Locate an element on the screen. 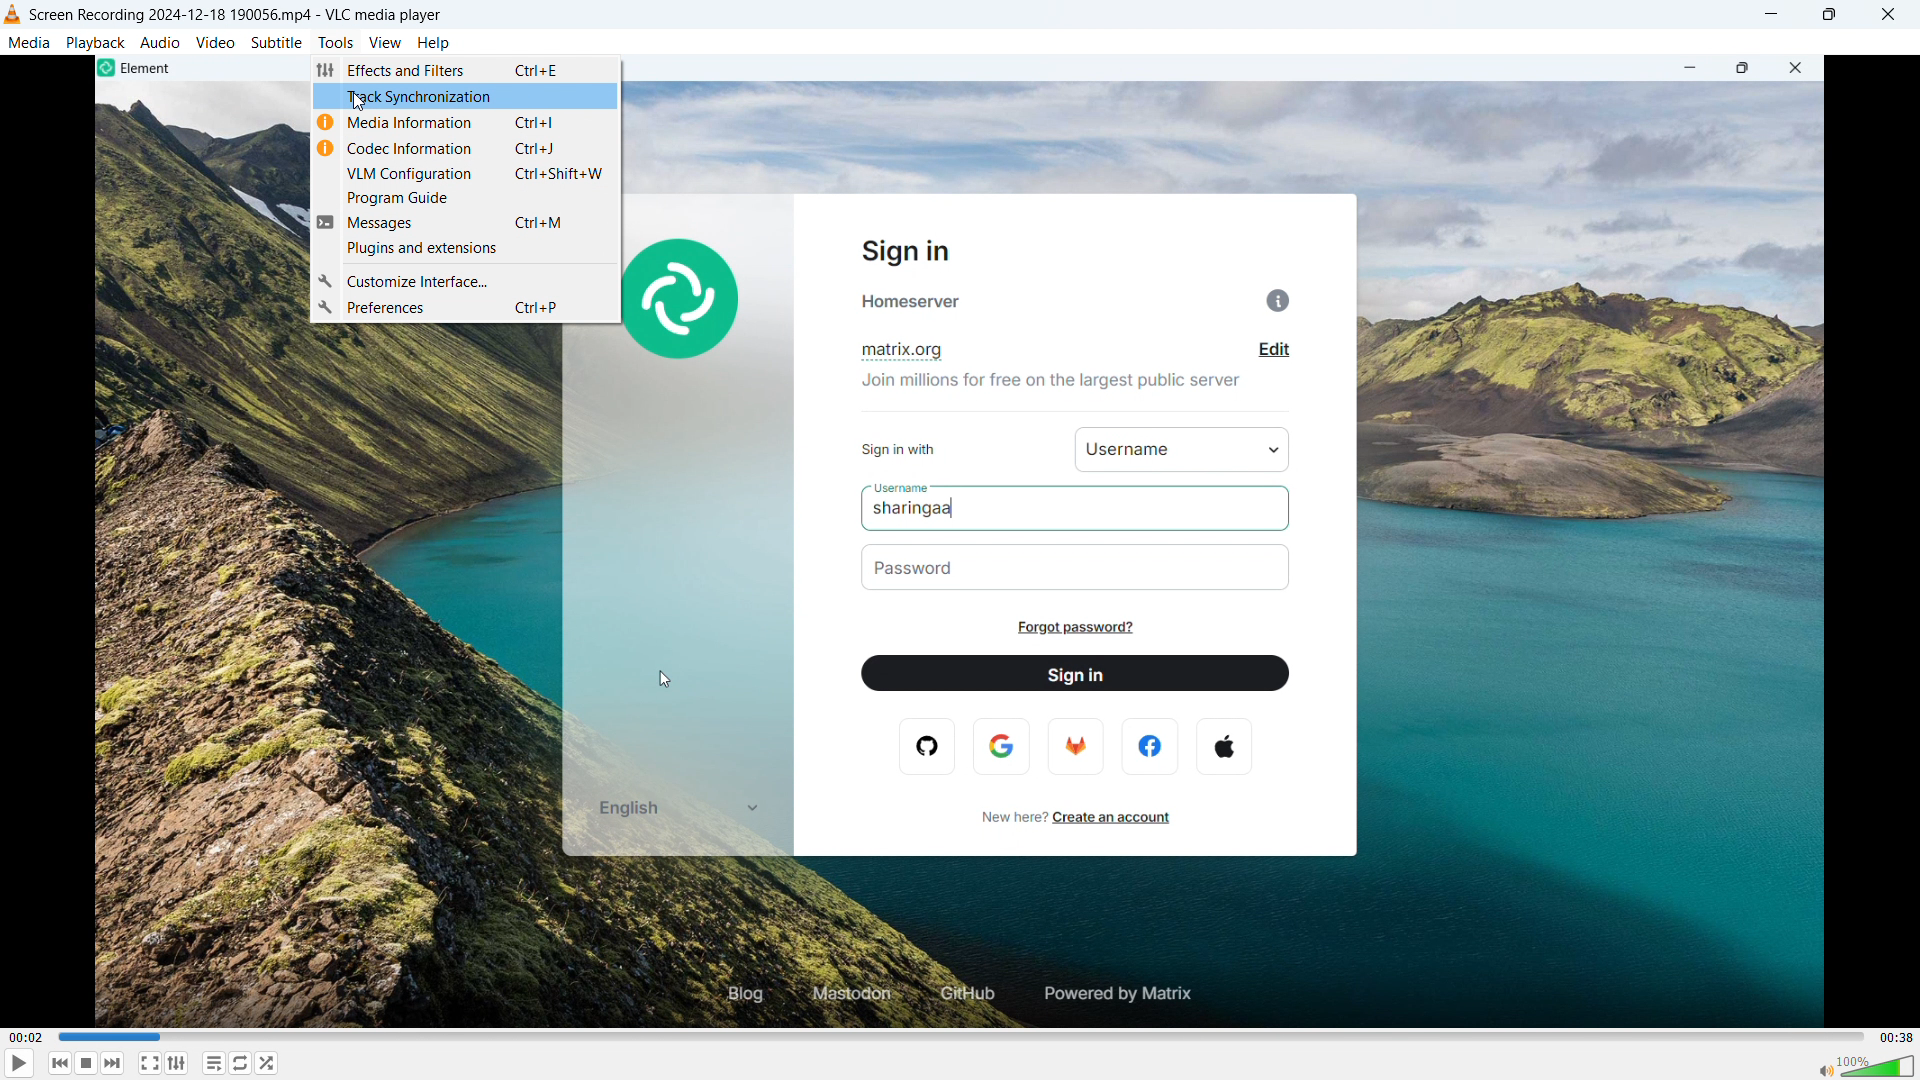 Image resolution: width=1920 pixels, height=1080 pixels. close is located at coordinates (1789, 69).